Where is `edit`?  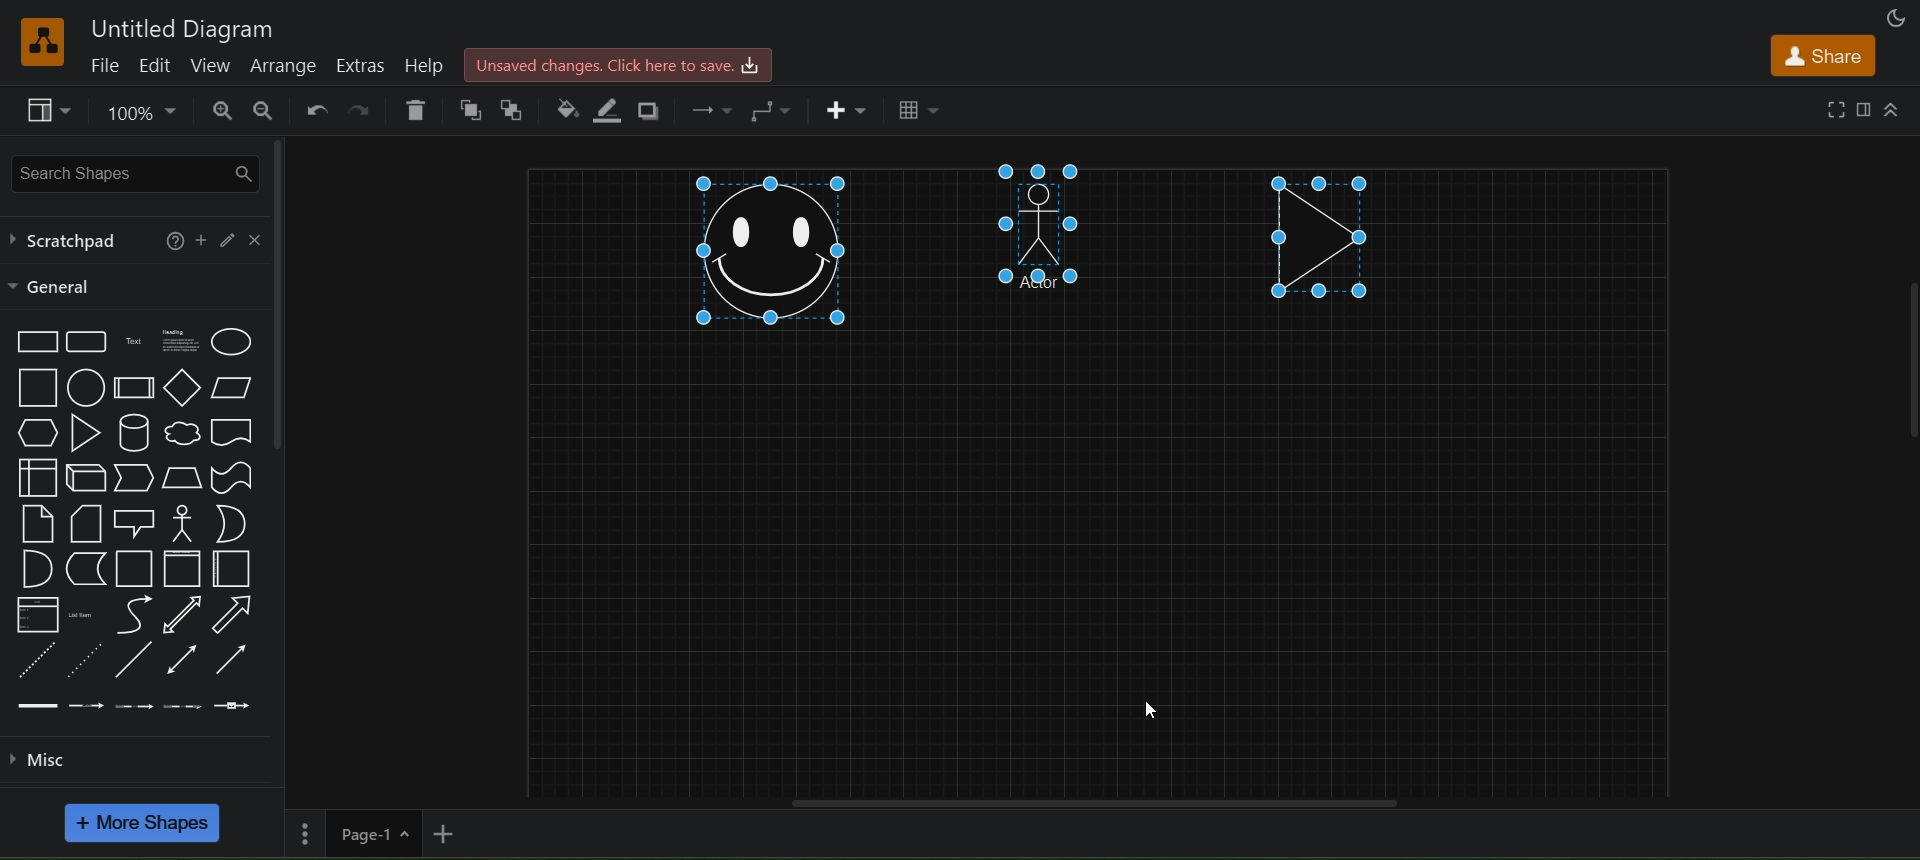
edit is located at coordinates (154, 66).